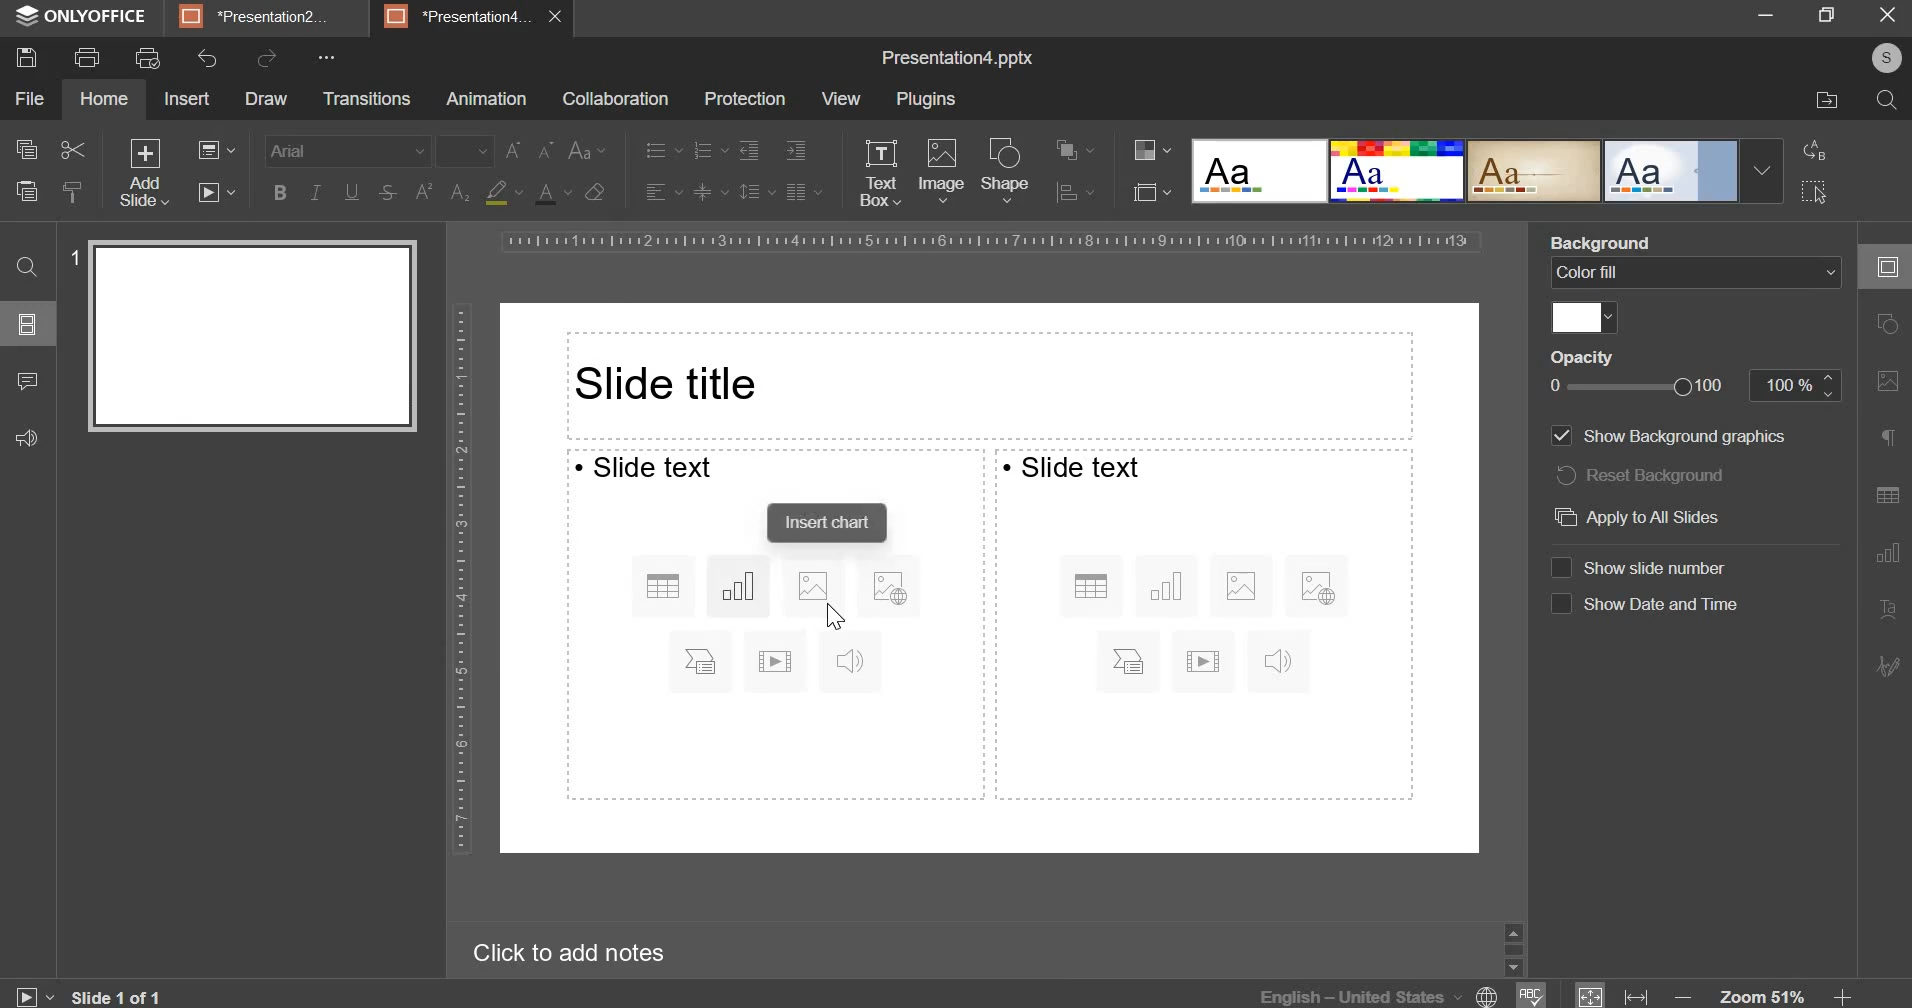 This screenshot has width=1912, height=1008. I want to click on vertical alignment, so click(709, 192).